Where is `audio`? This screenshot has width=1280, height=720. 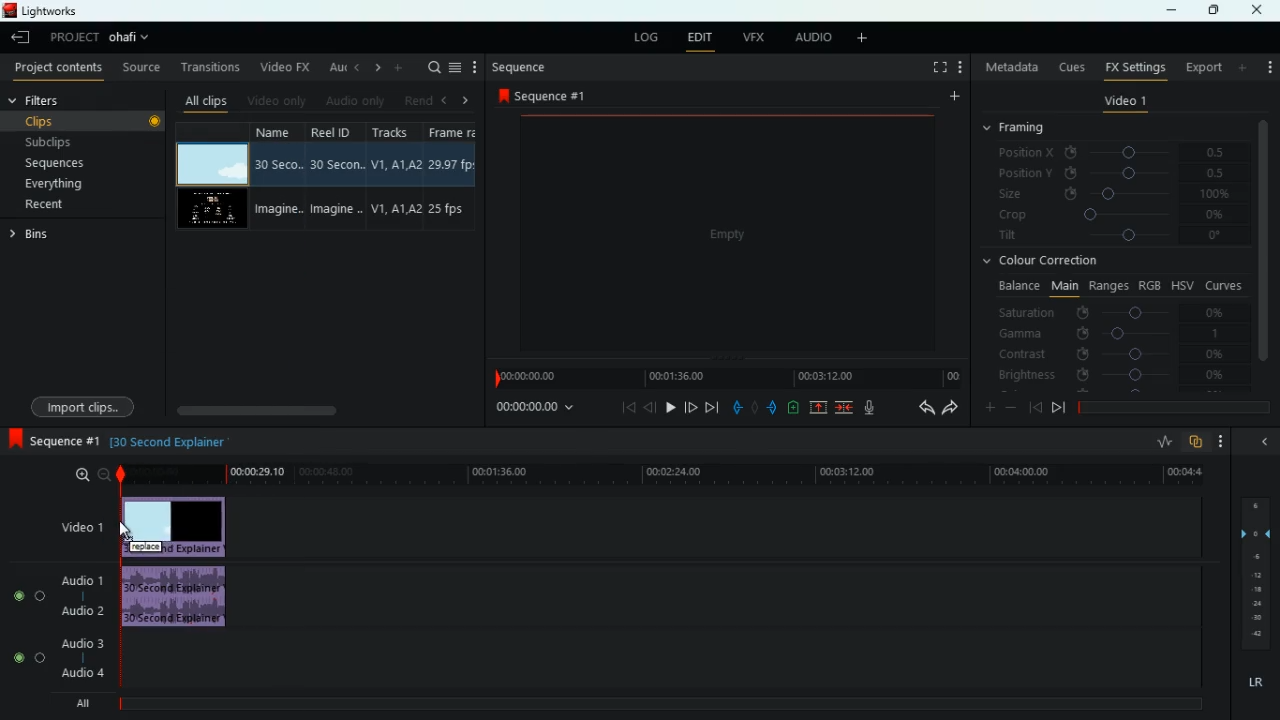
audio is located at coordinates (810, 38).